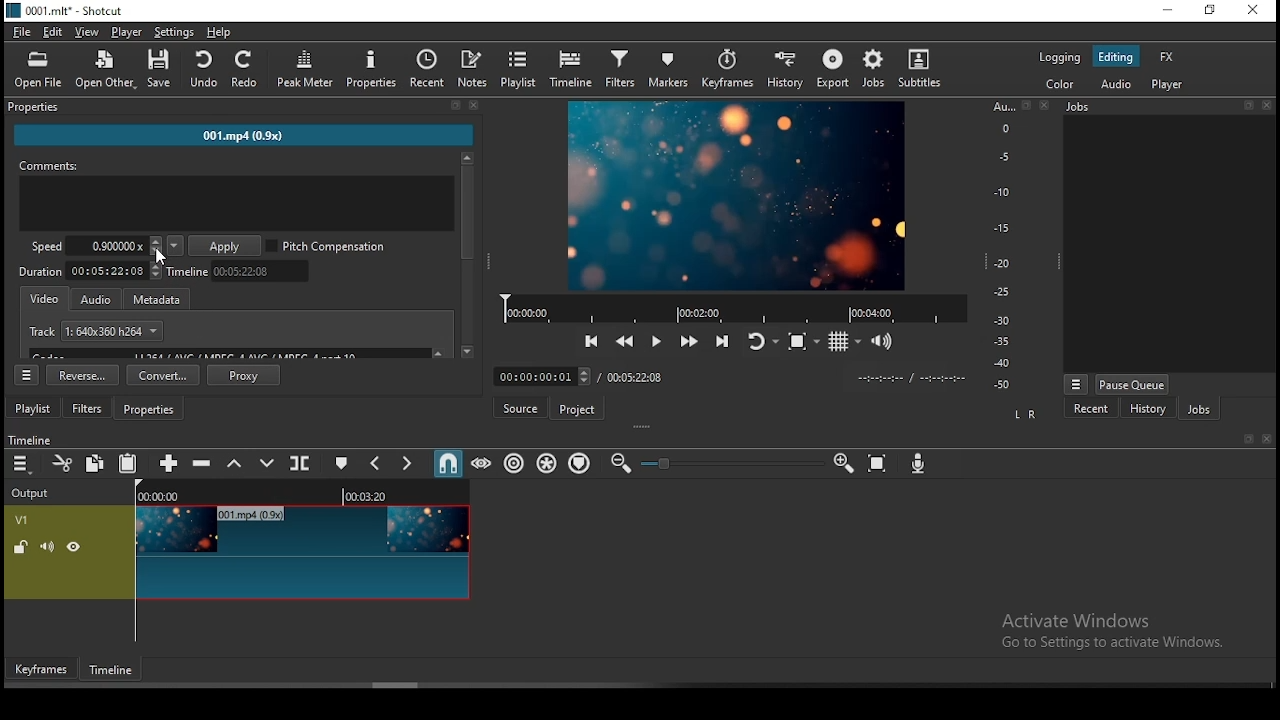  What do you see at coordinates (919, 68) in the screenshot?
I see `subtitles` at bounding box center [919, 68].